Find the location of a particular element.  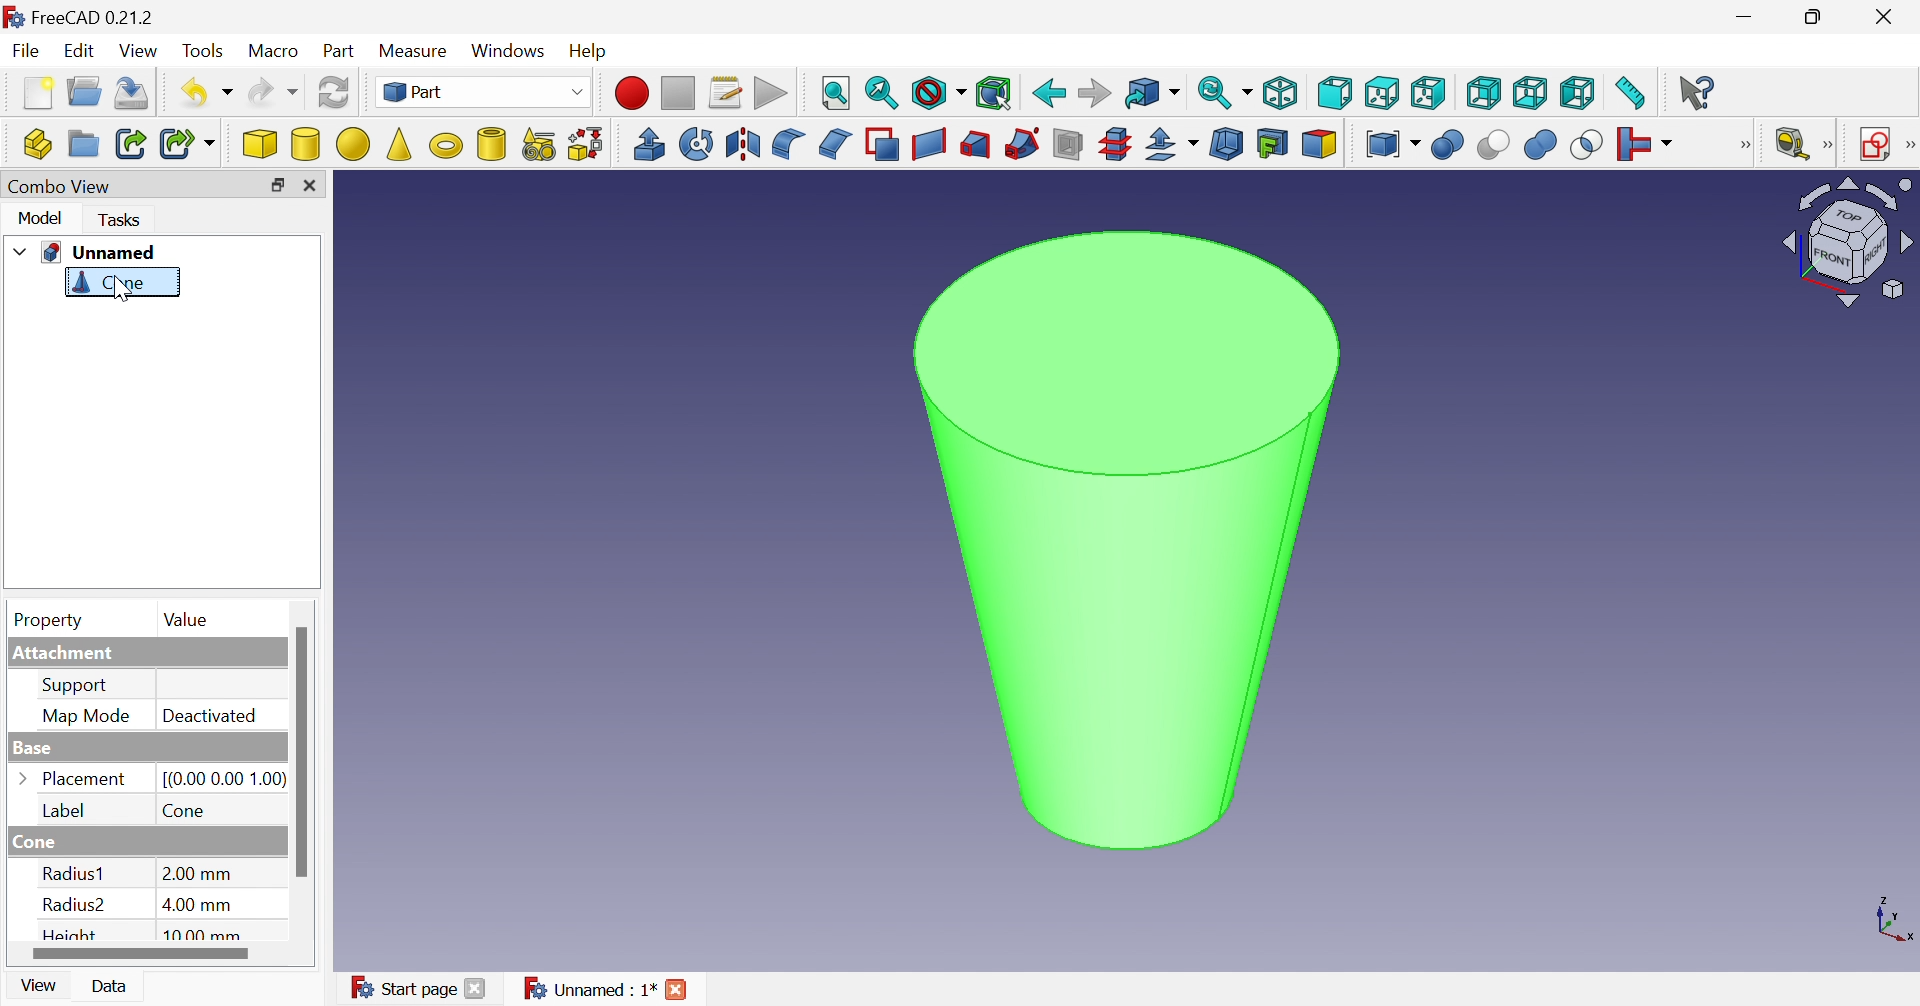

Macro is located at coordinates (277, 51).